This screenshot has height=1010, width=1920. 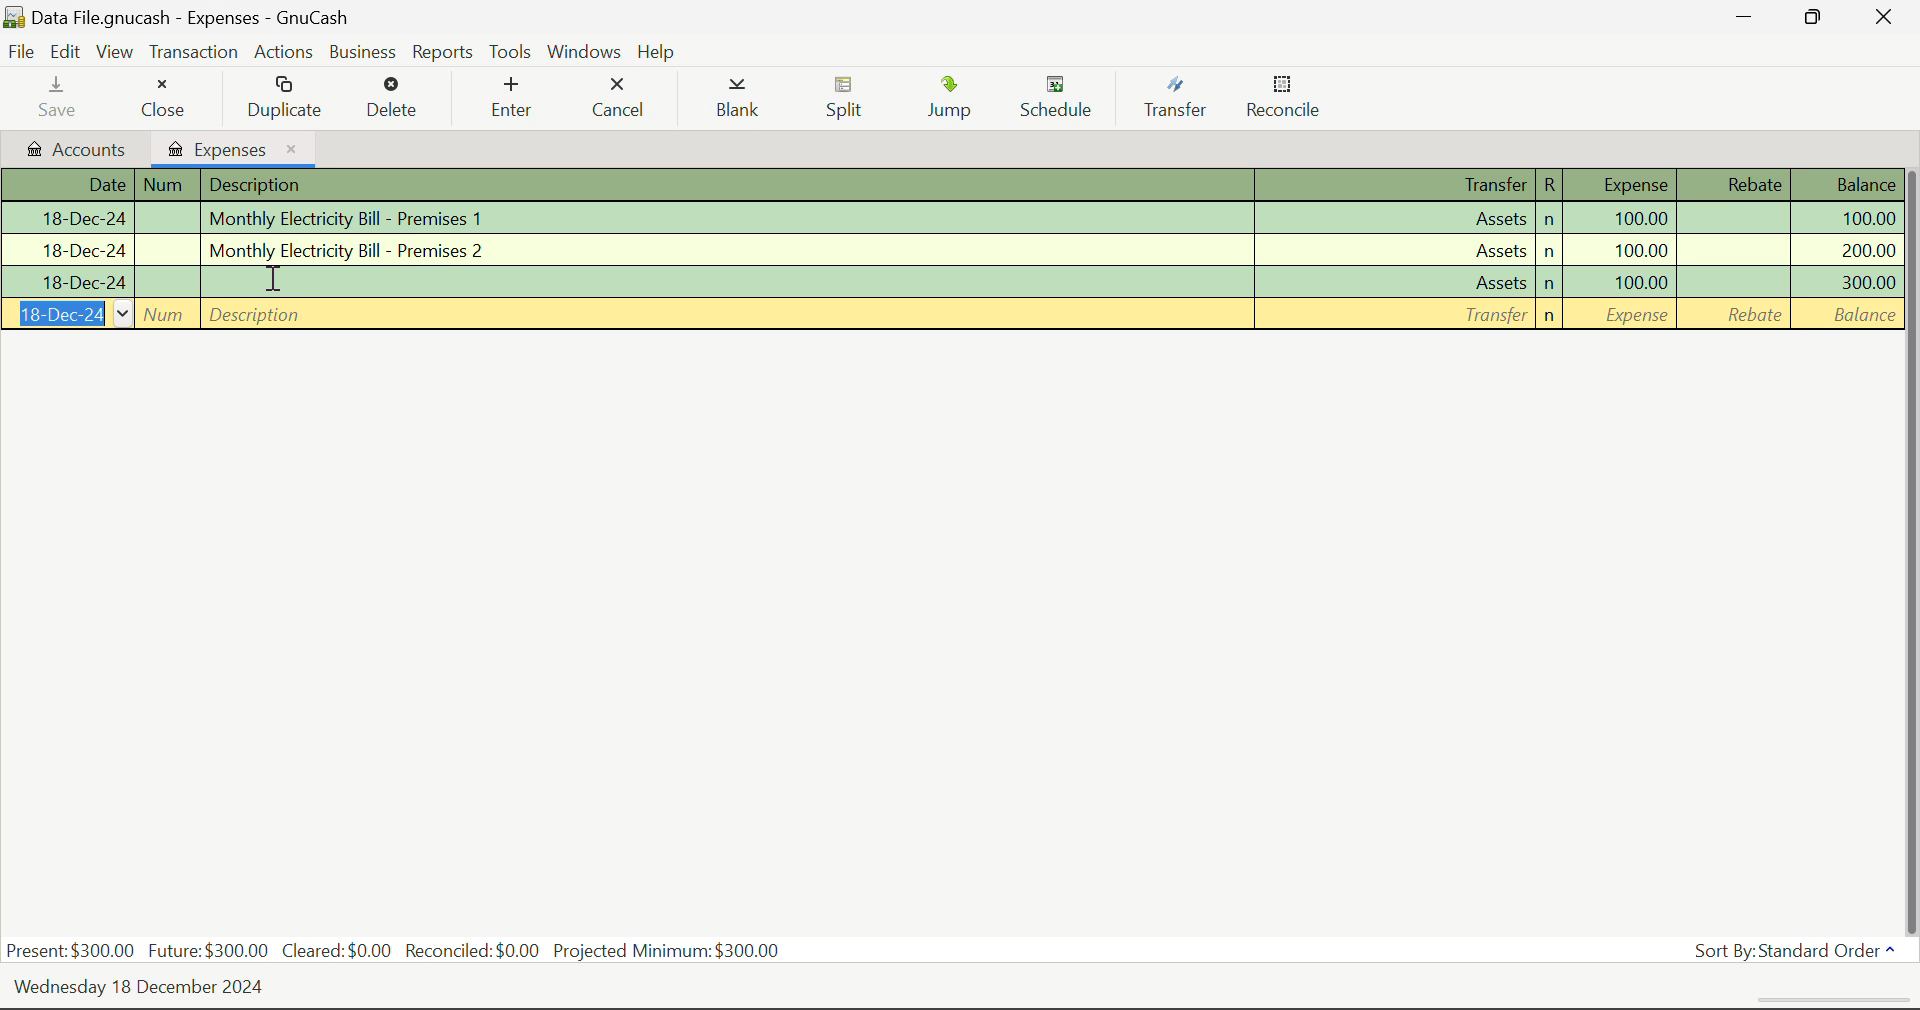 I want to click on Enter, so click(x=511, y=98).